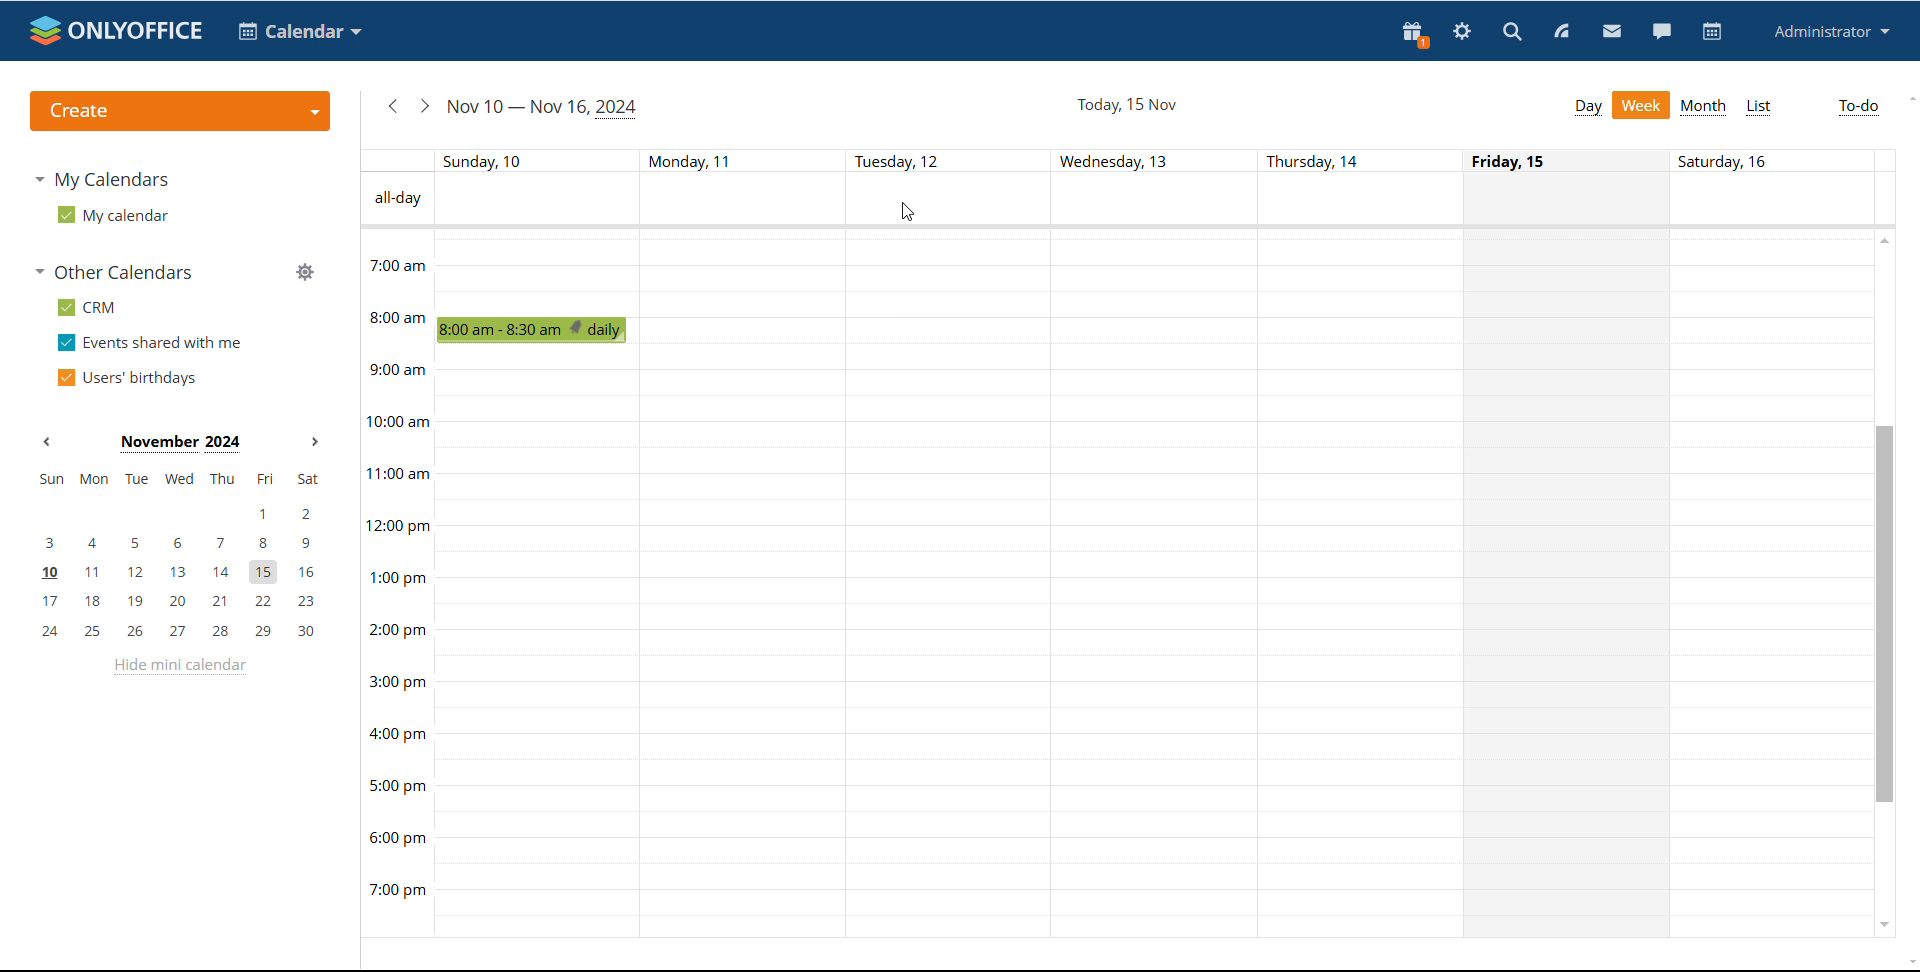  Describe the element at coordinates (1710, 32) in the screenshot. I see `calendar` at that location.